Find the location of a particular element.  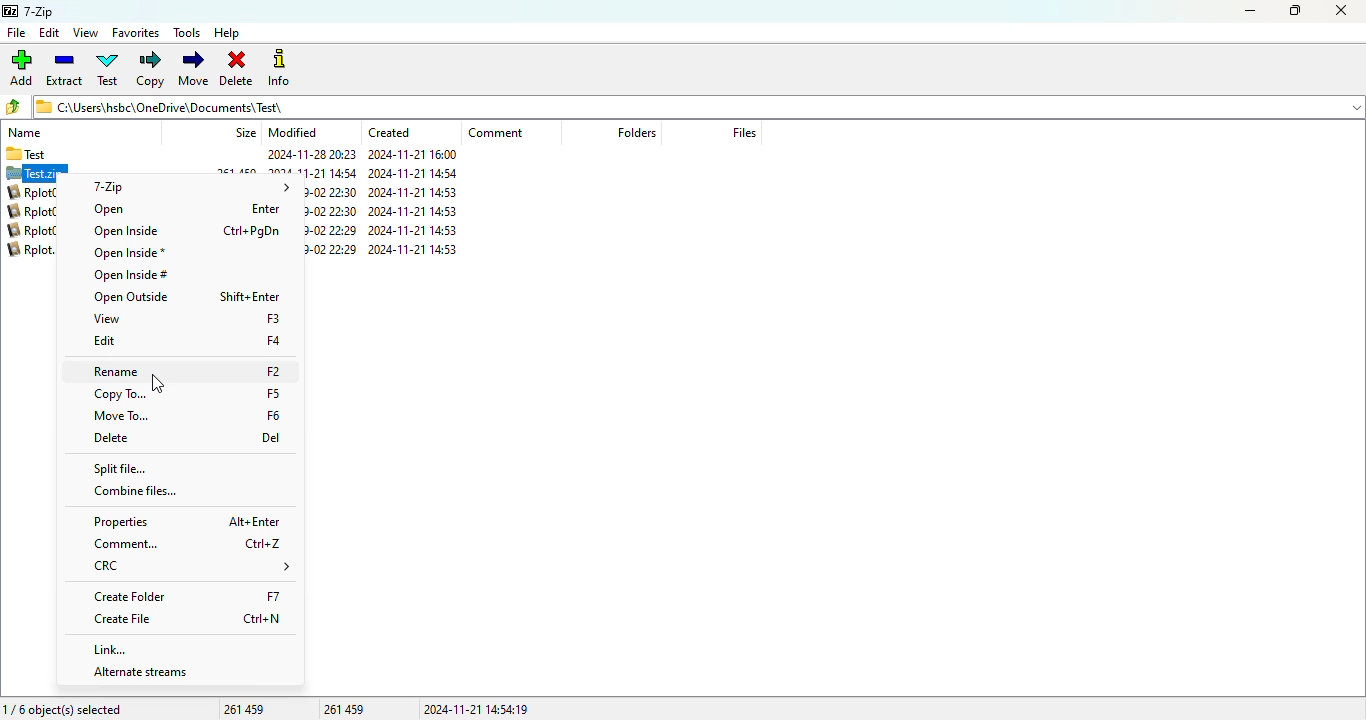

Test 2024-11-2820:23 2024-11-21 16:00 is located at coordinates (38, 155).